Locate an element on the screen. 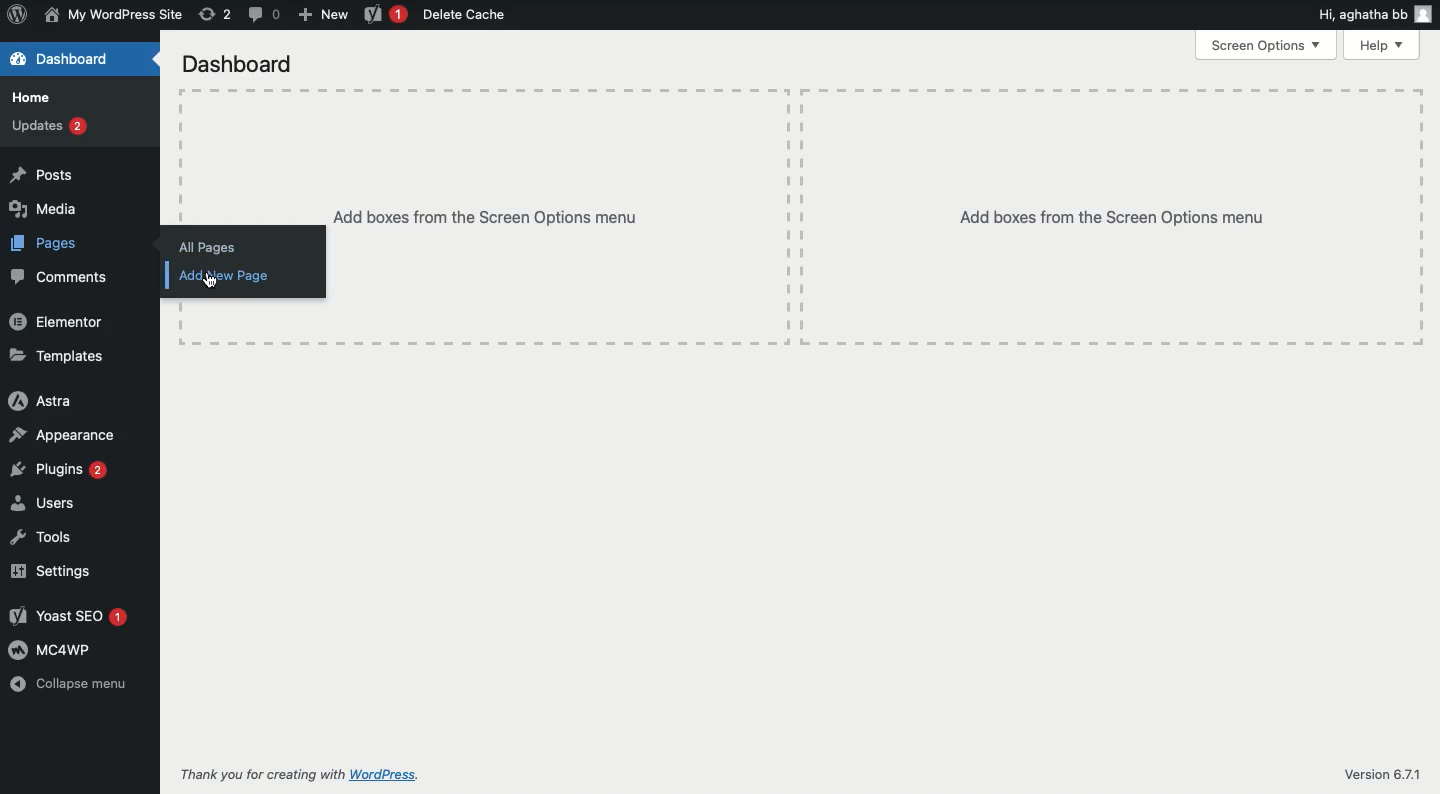 Image resolution: width=1440 pixels, height=794 pixels. Settings is located at coordinates (56, 571).